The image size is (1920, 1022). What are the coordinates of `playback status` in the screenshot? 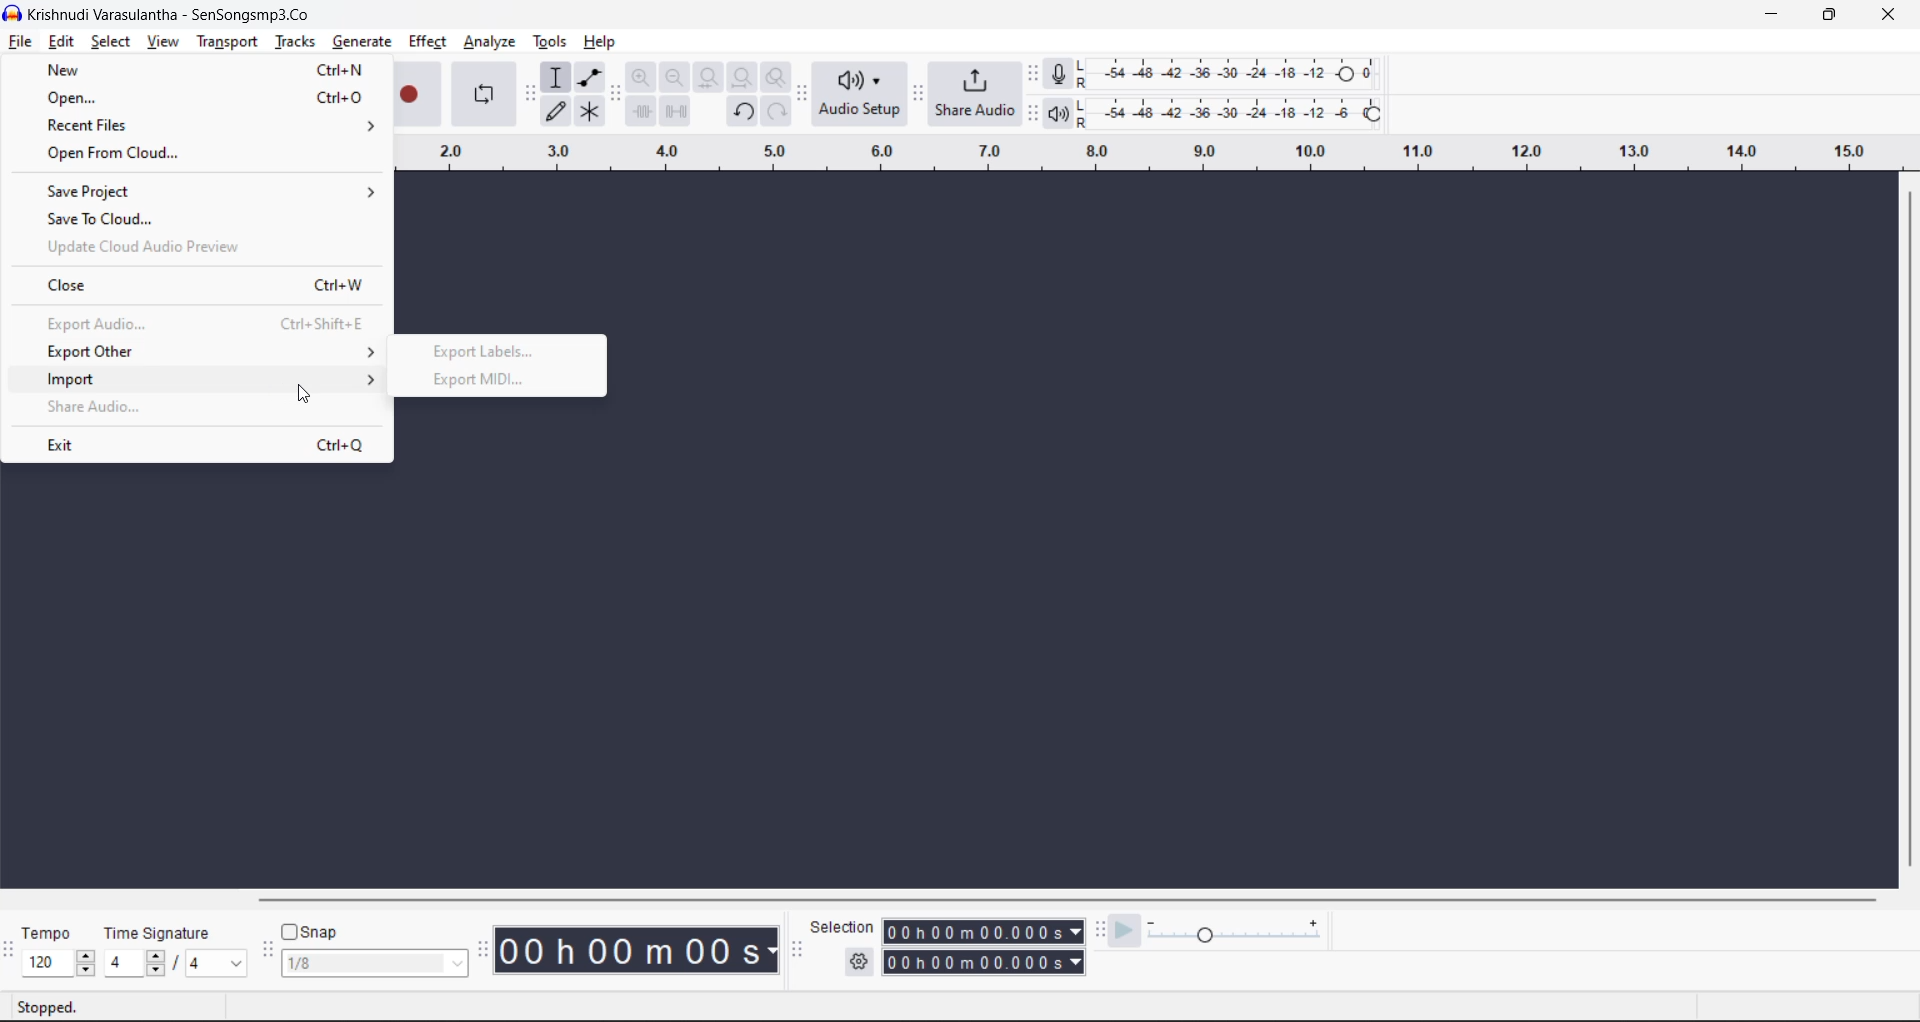 It's located at (60, 1005).